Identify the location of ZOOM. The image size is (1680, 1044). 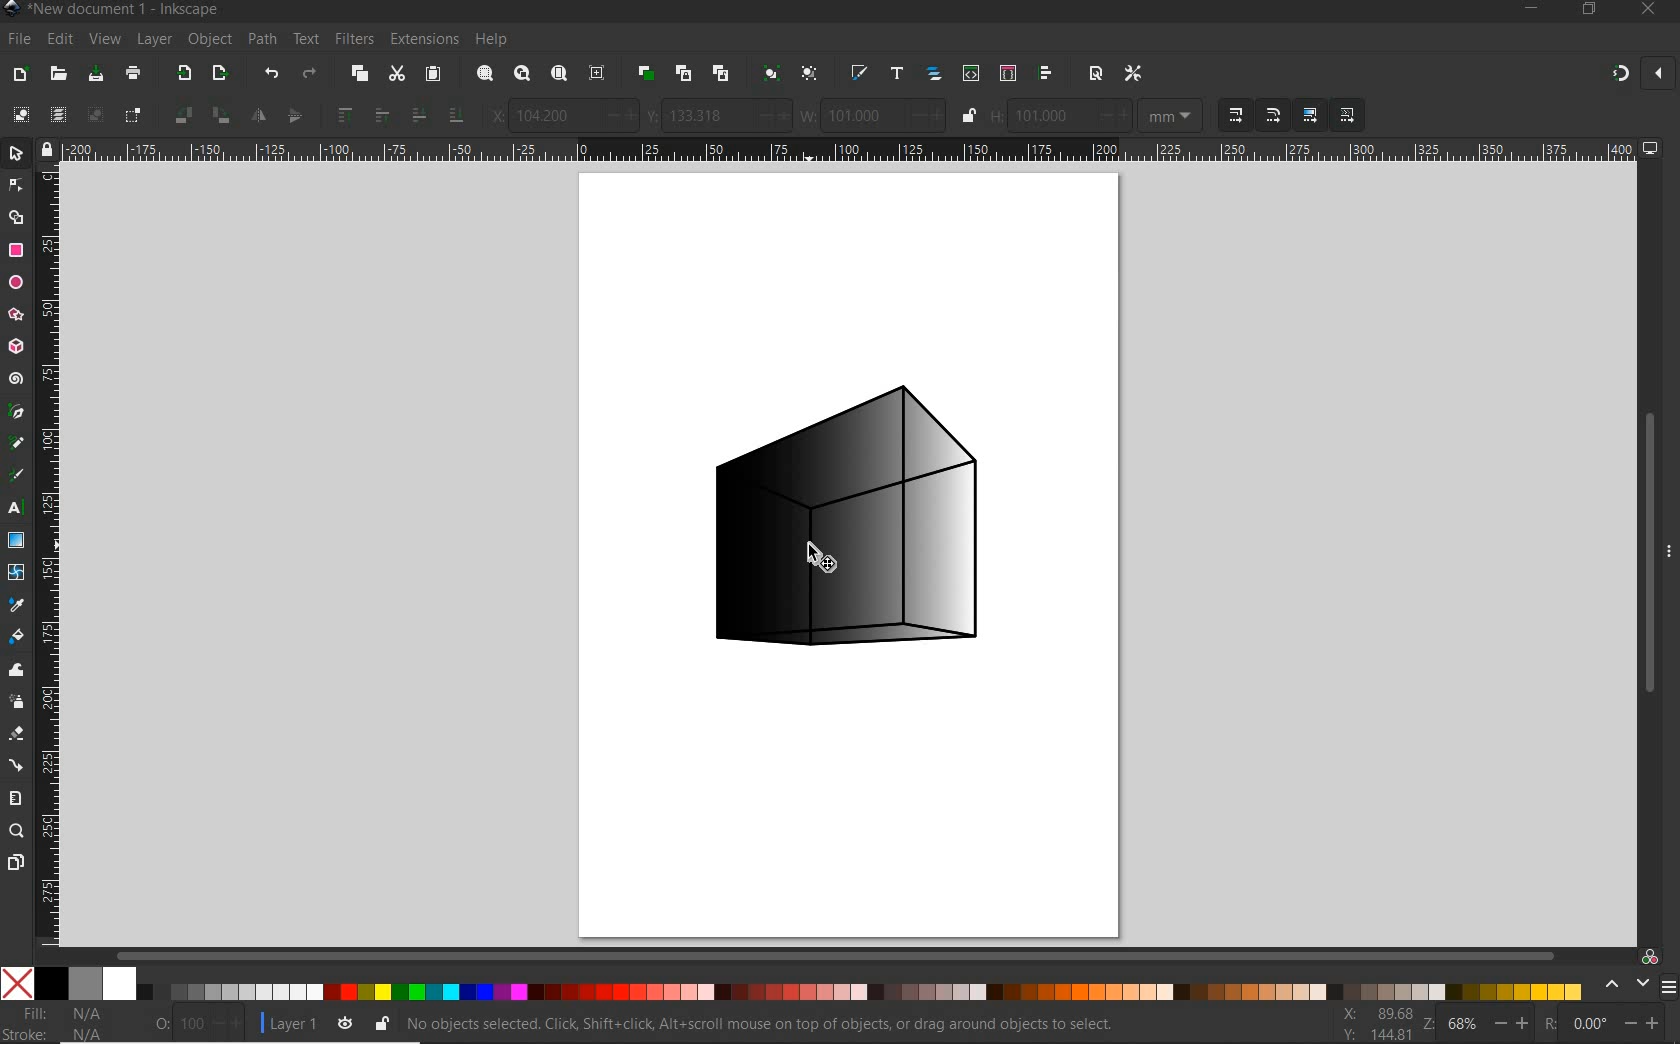
(1430, 1026).